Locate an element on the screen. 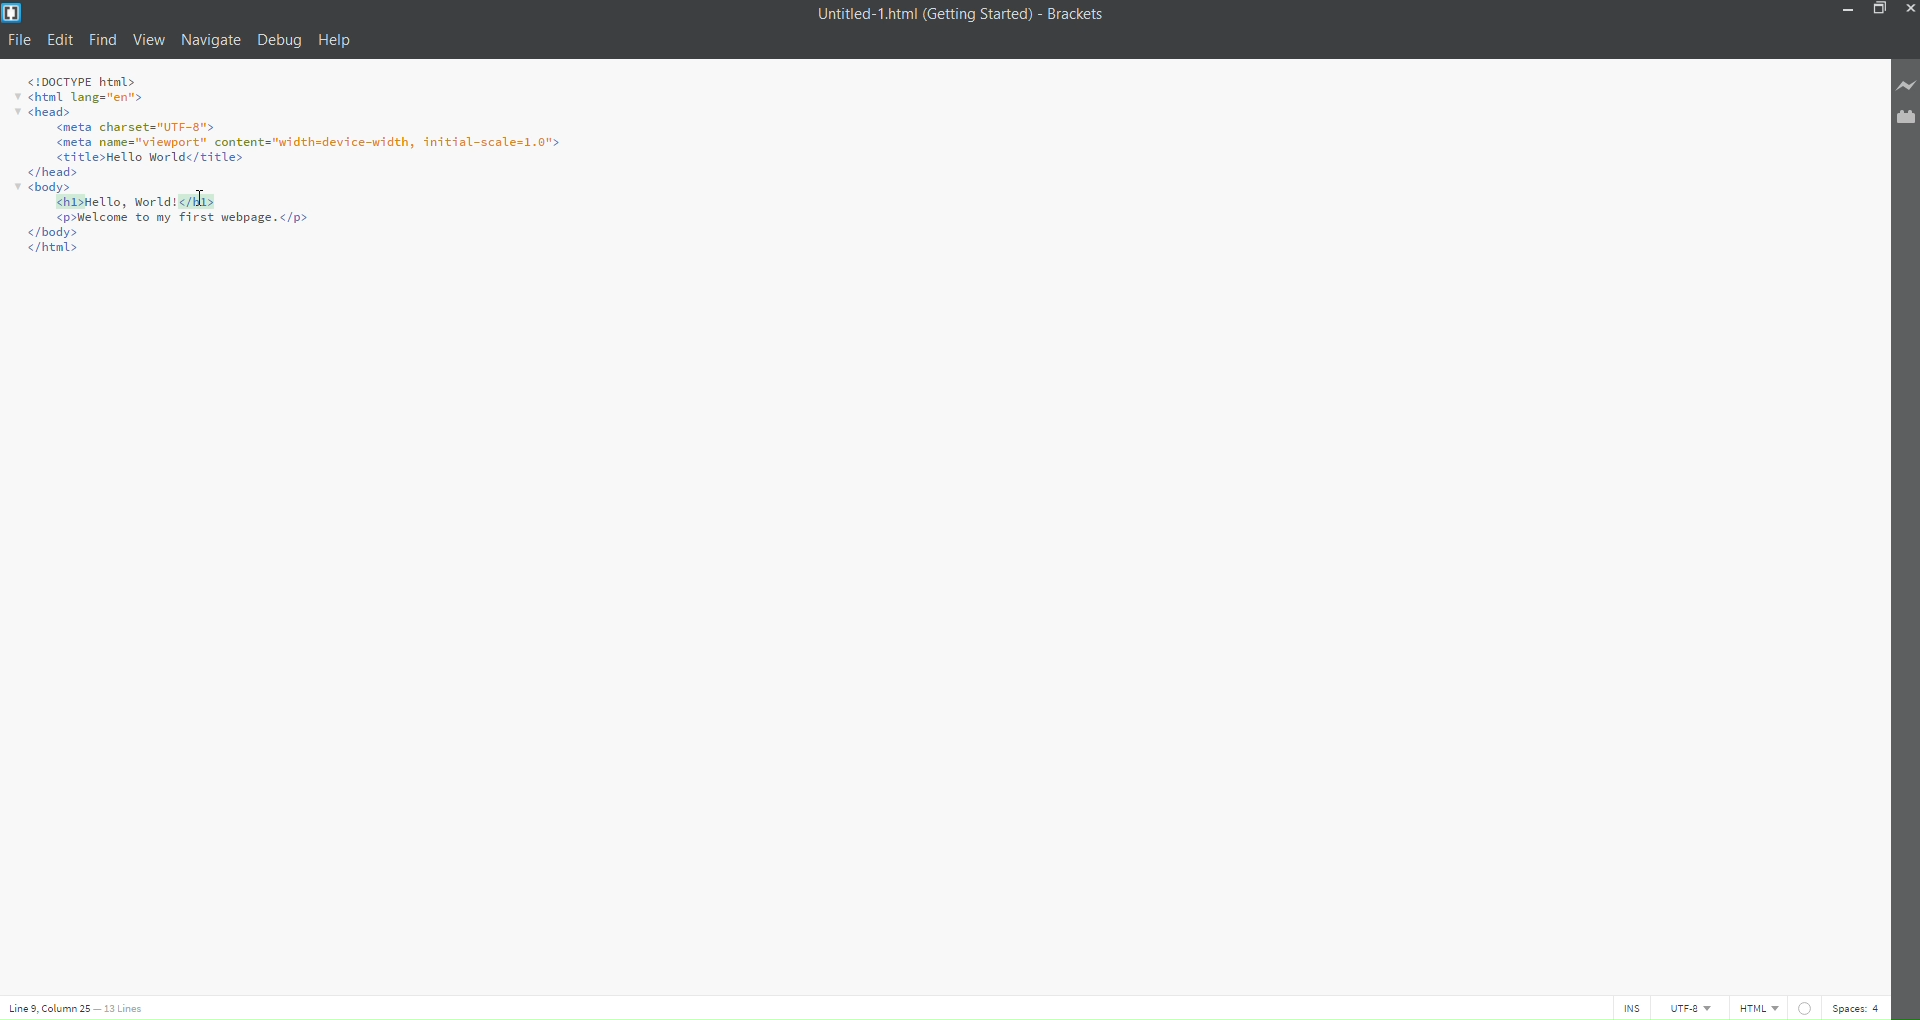  edit is located at coordinates (62, 39).